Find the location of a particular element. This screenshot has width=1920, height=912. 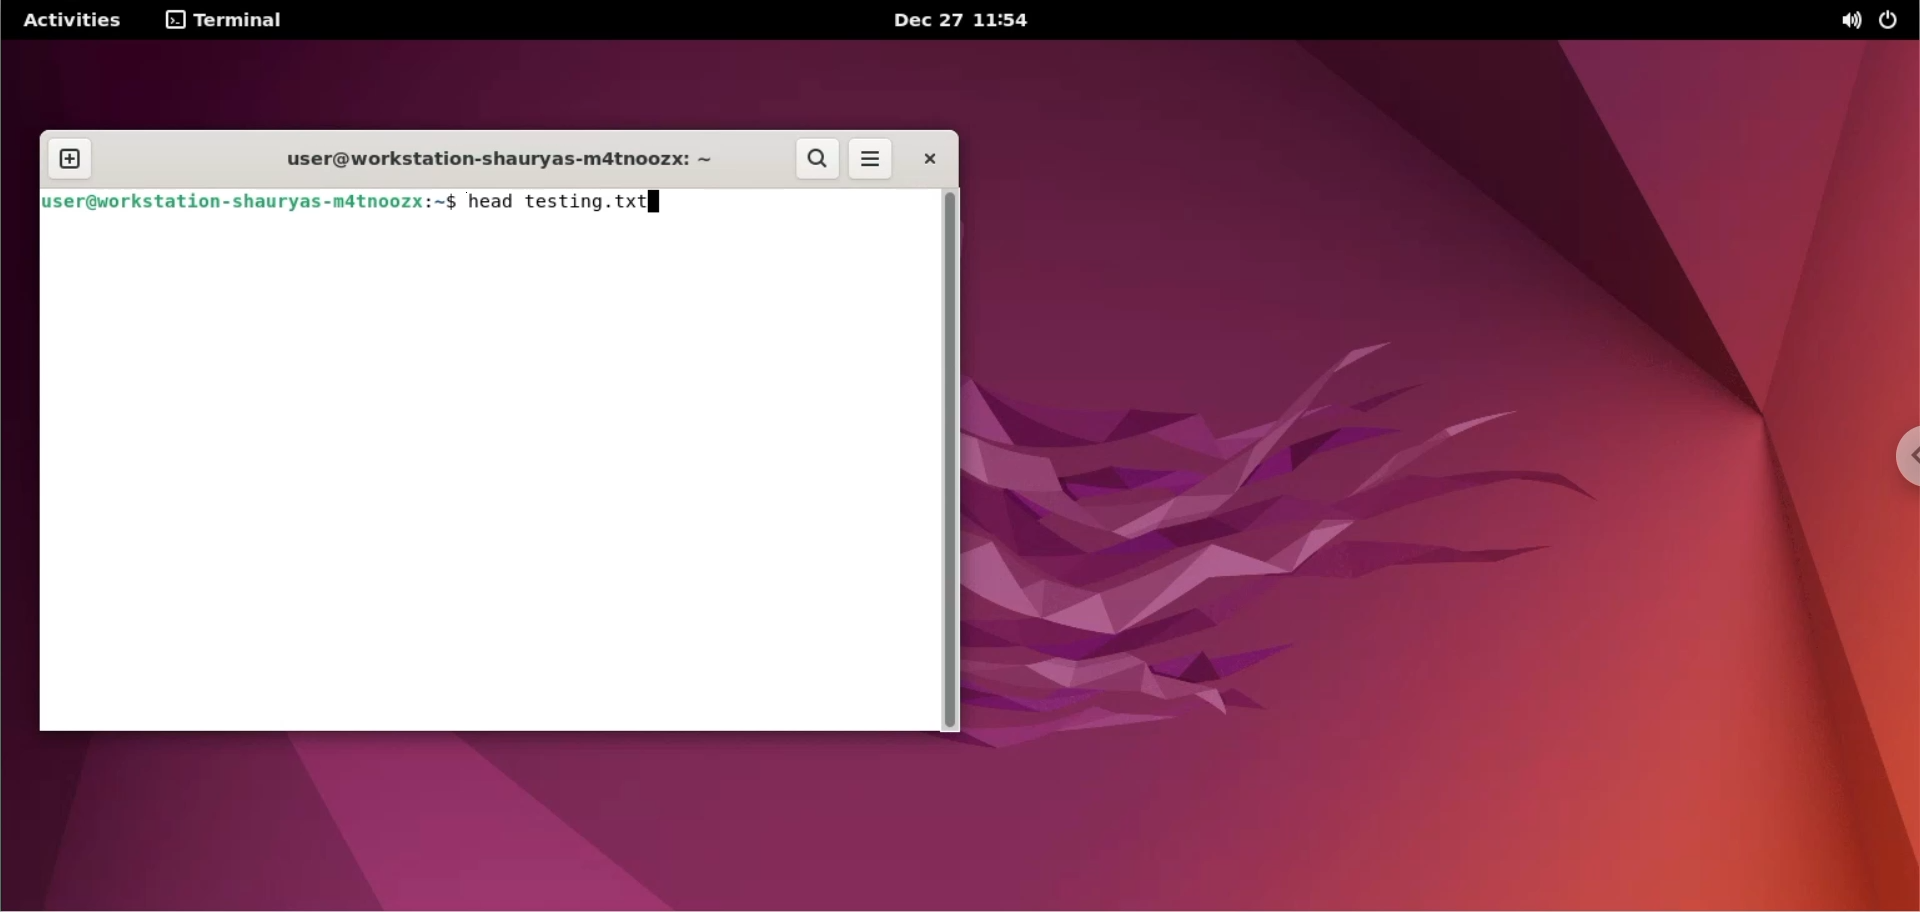

power options is located at coordinates (1893, 25).